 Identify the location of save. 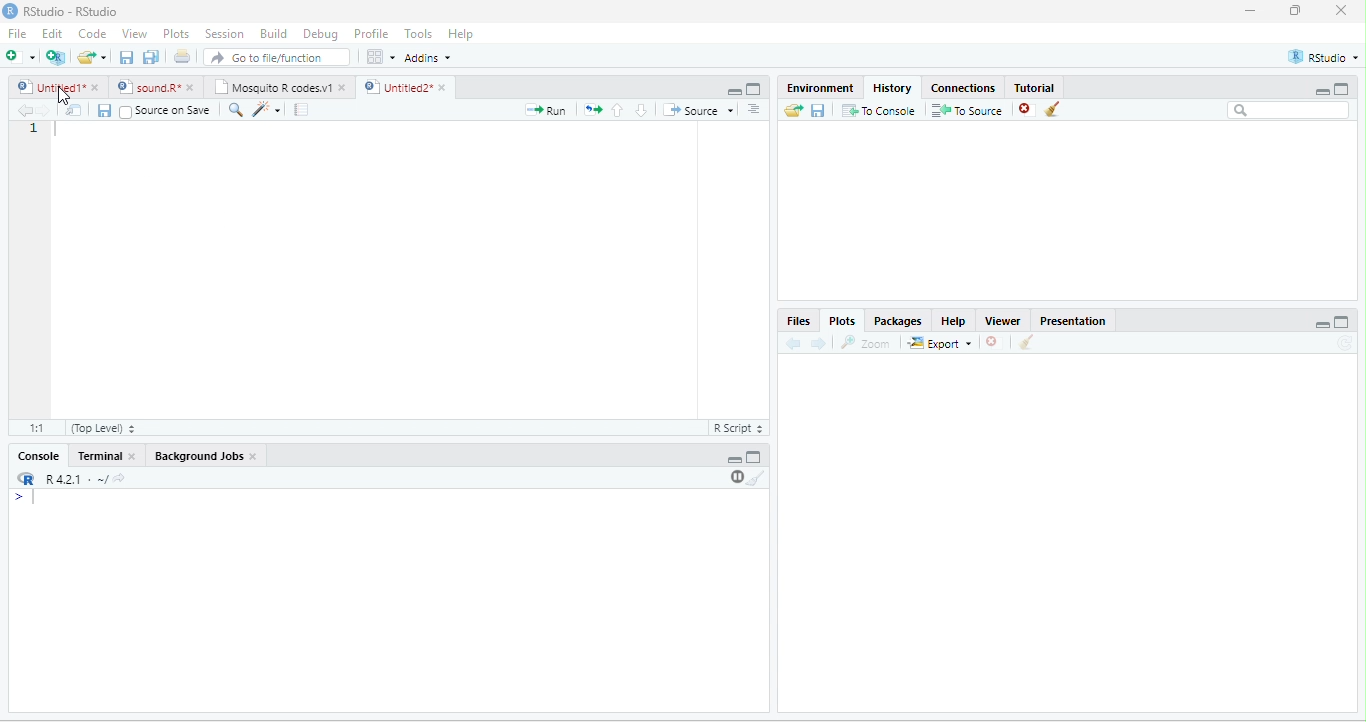
(817, 111).